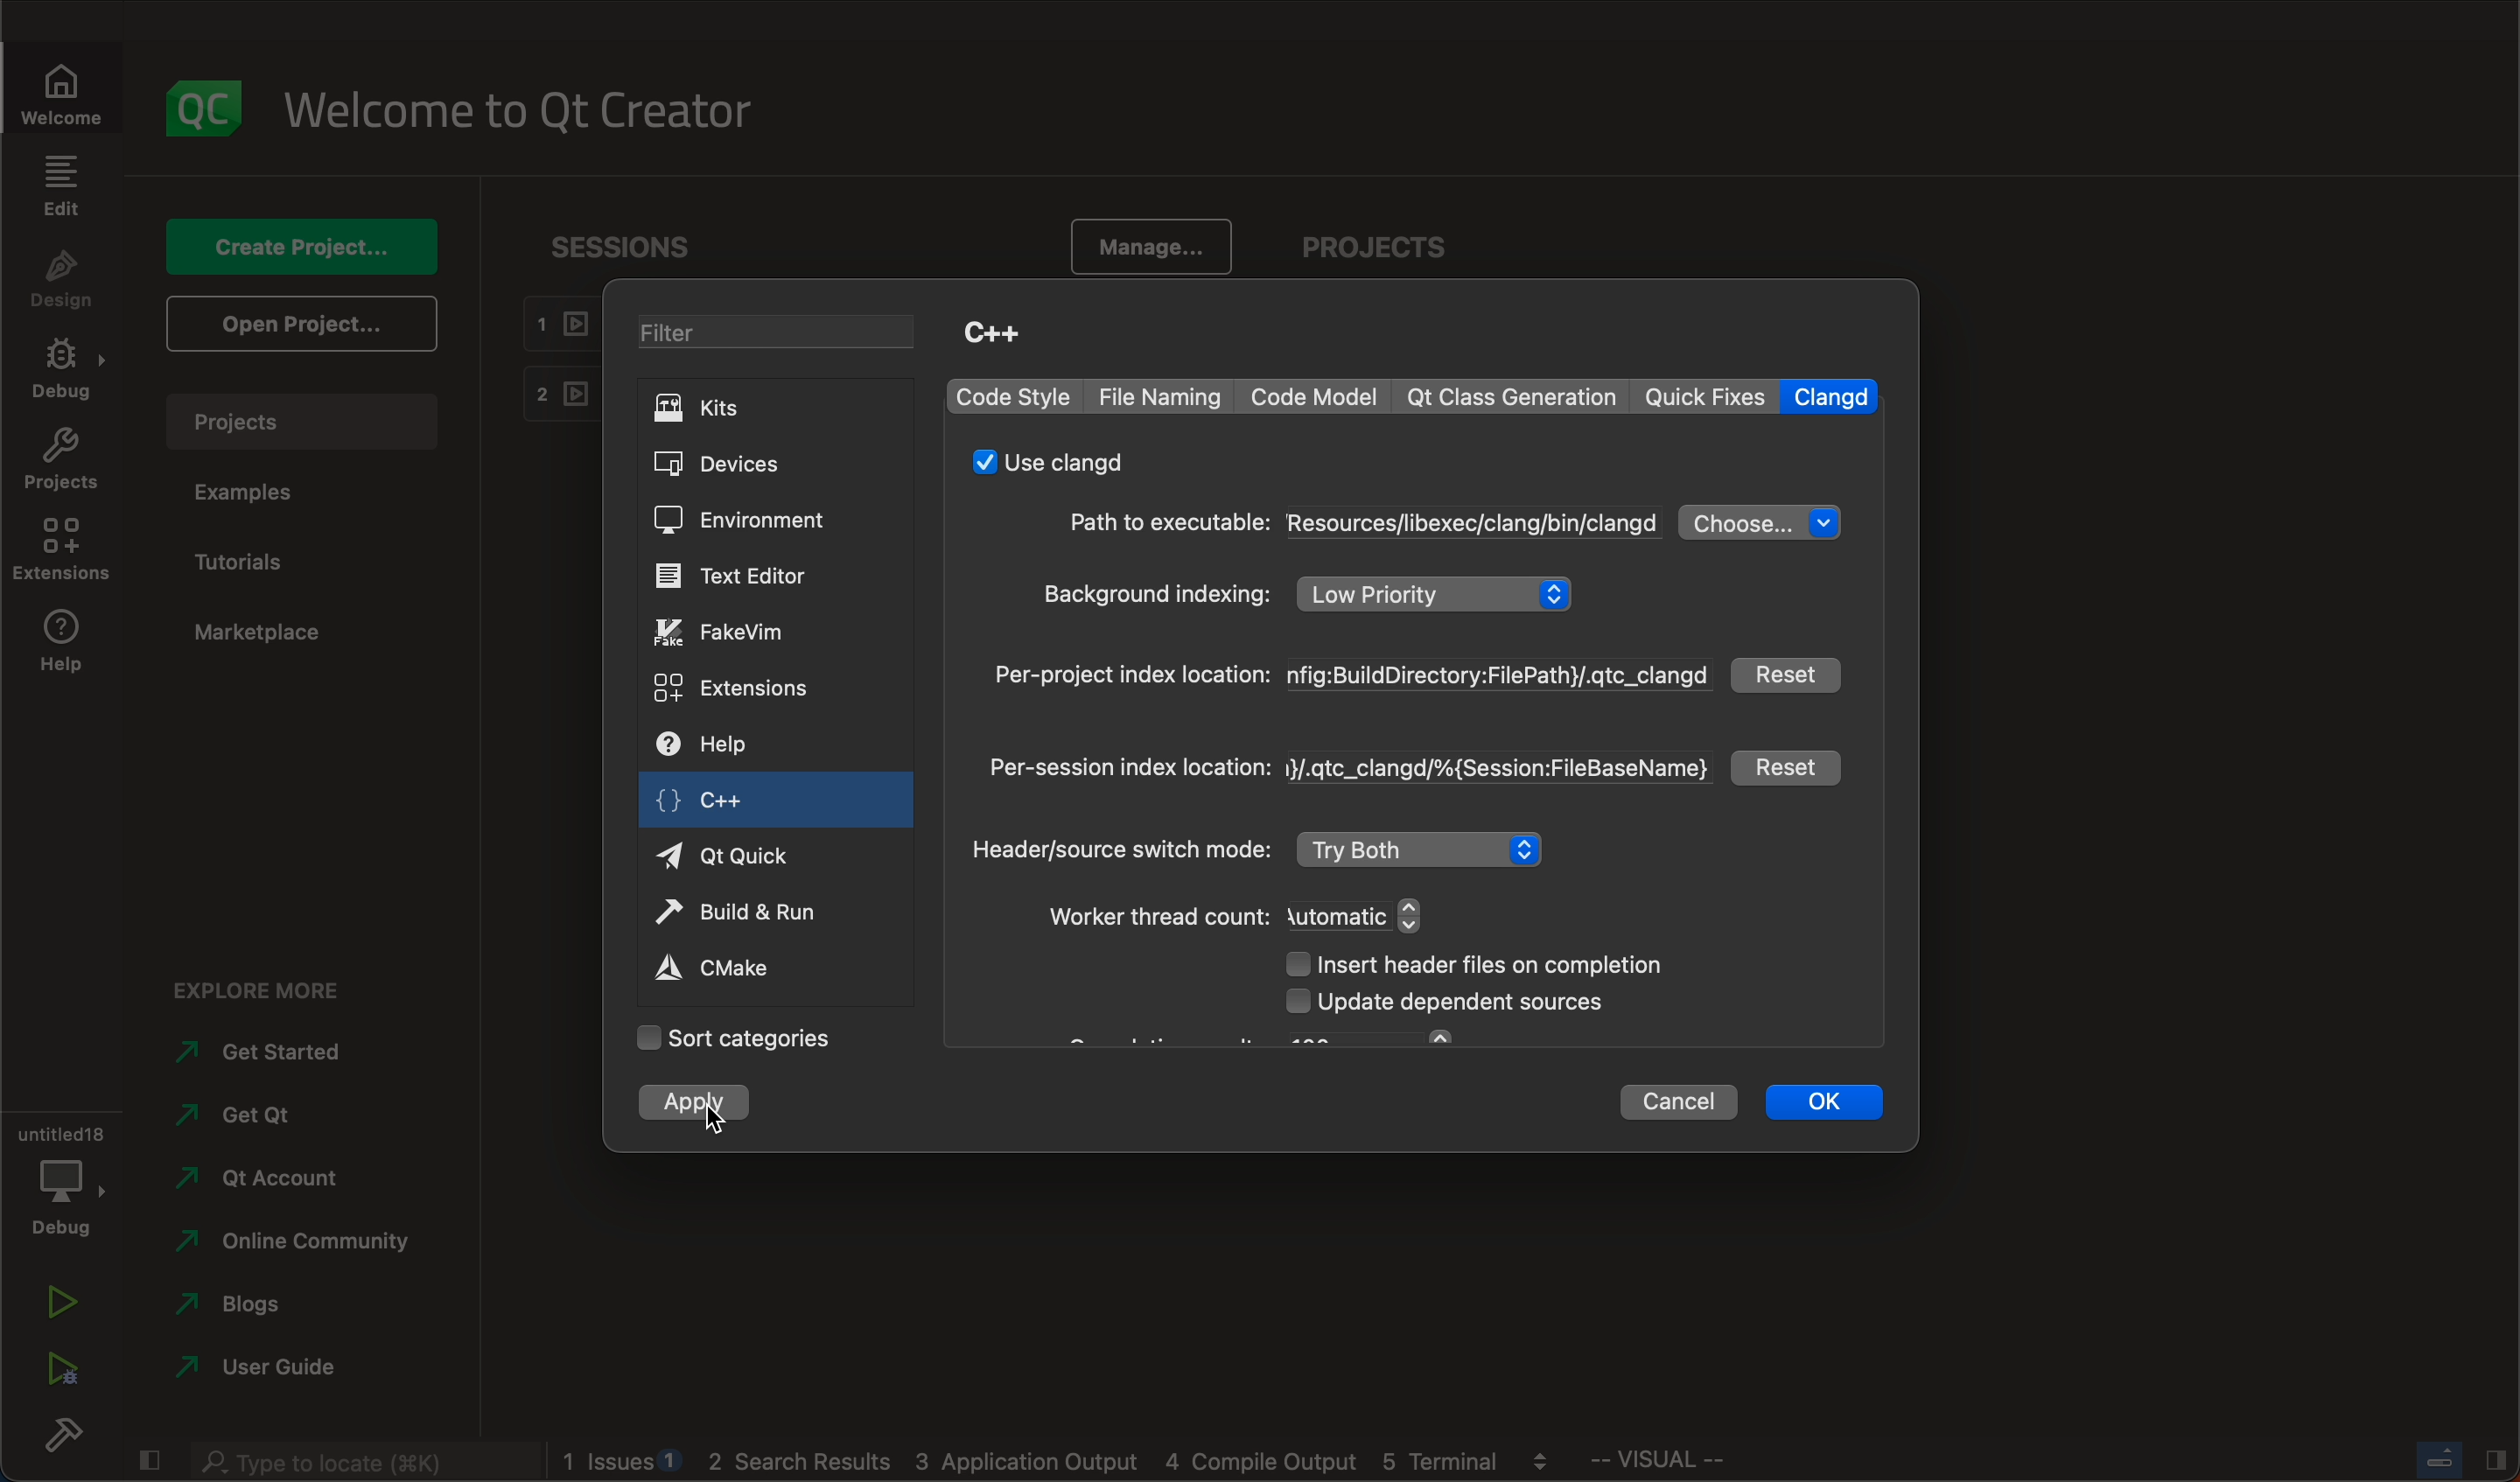 This screenshot has height=1482, width=2520. What do you see at coordinates (256, 555) in the screenshot?
I see `tutorials` at bounding box center [256, 555].